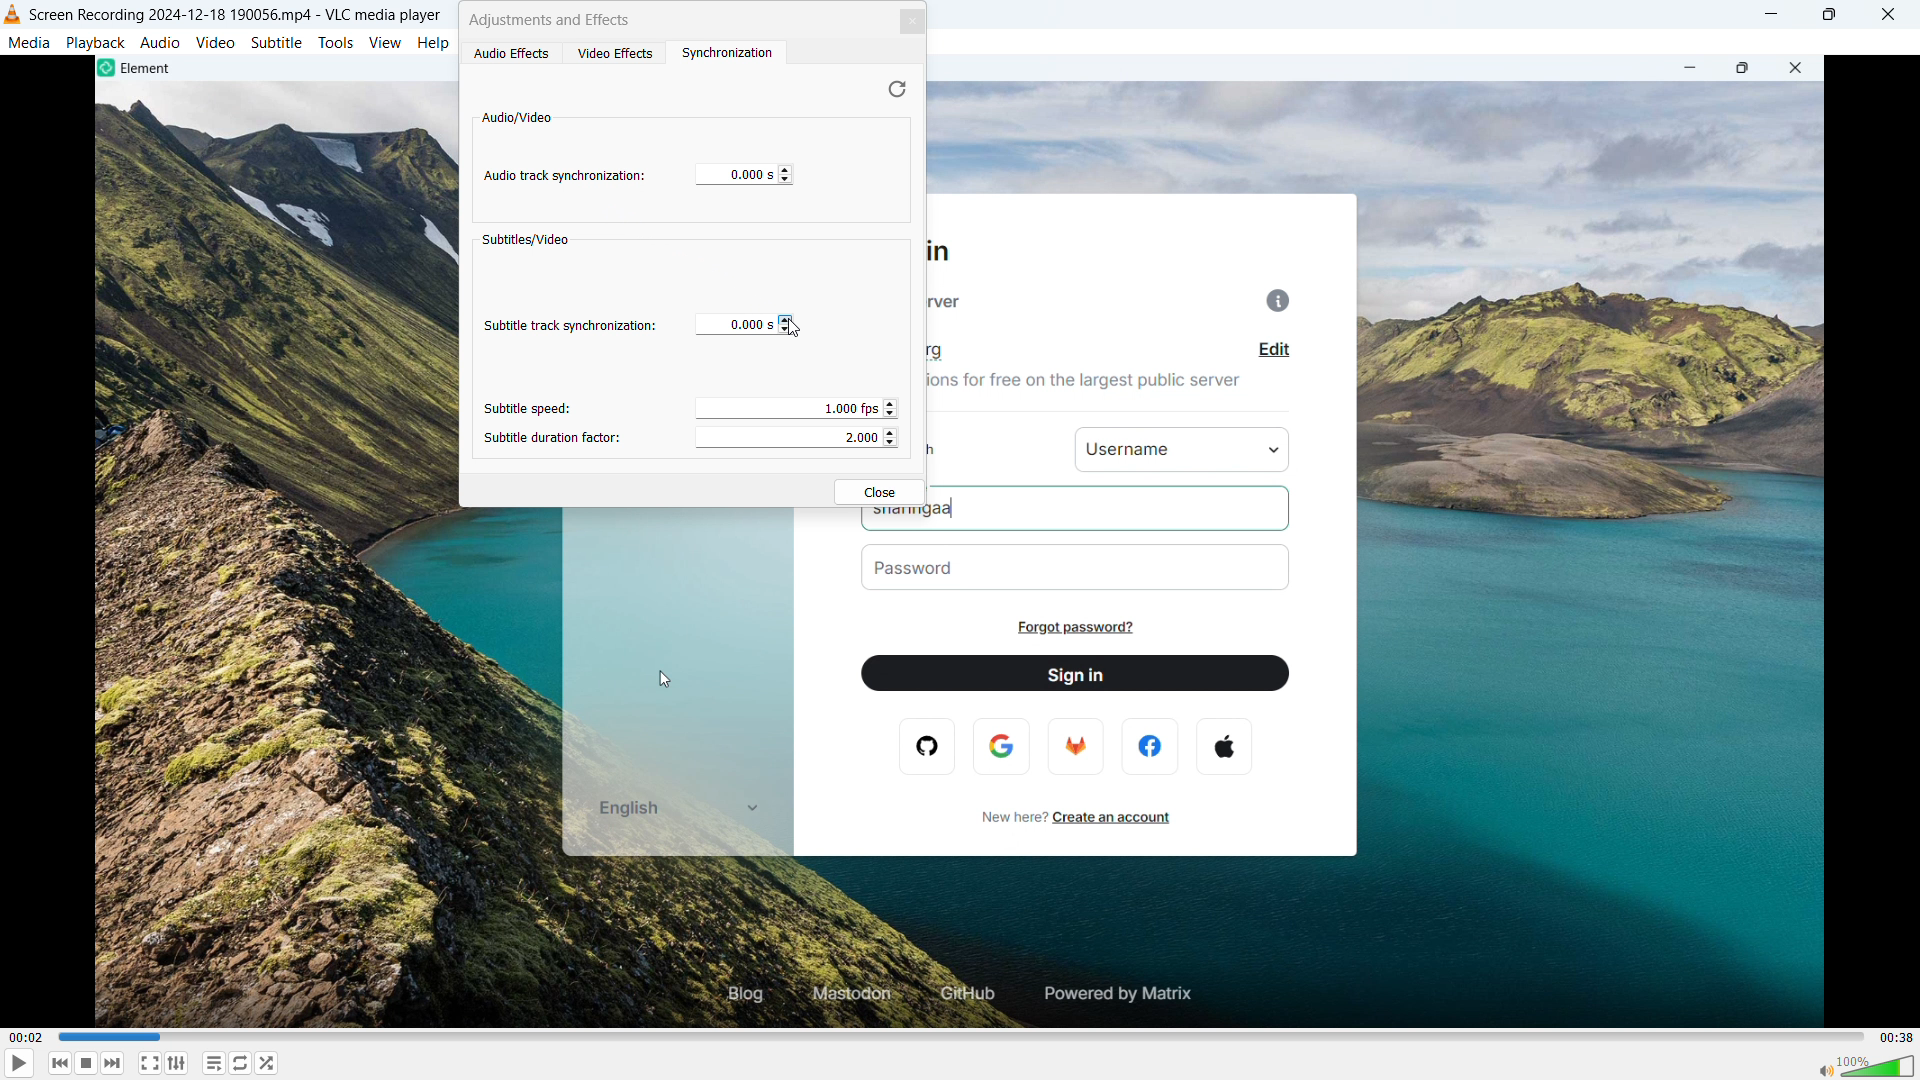 The image size is (1920, 1080). What do you see at coordinates (956, 303) in the screenshot?
I see `homeserver` at bounding box center [956, 303].